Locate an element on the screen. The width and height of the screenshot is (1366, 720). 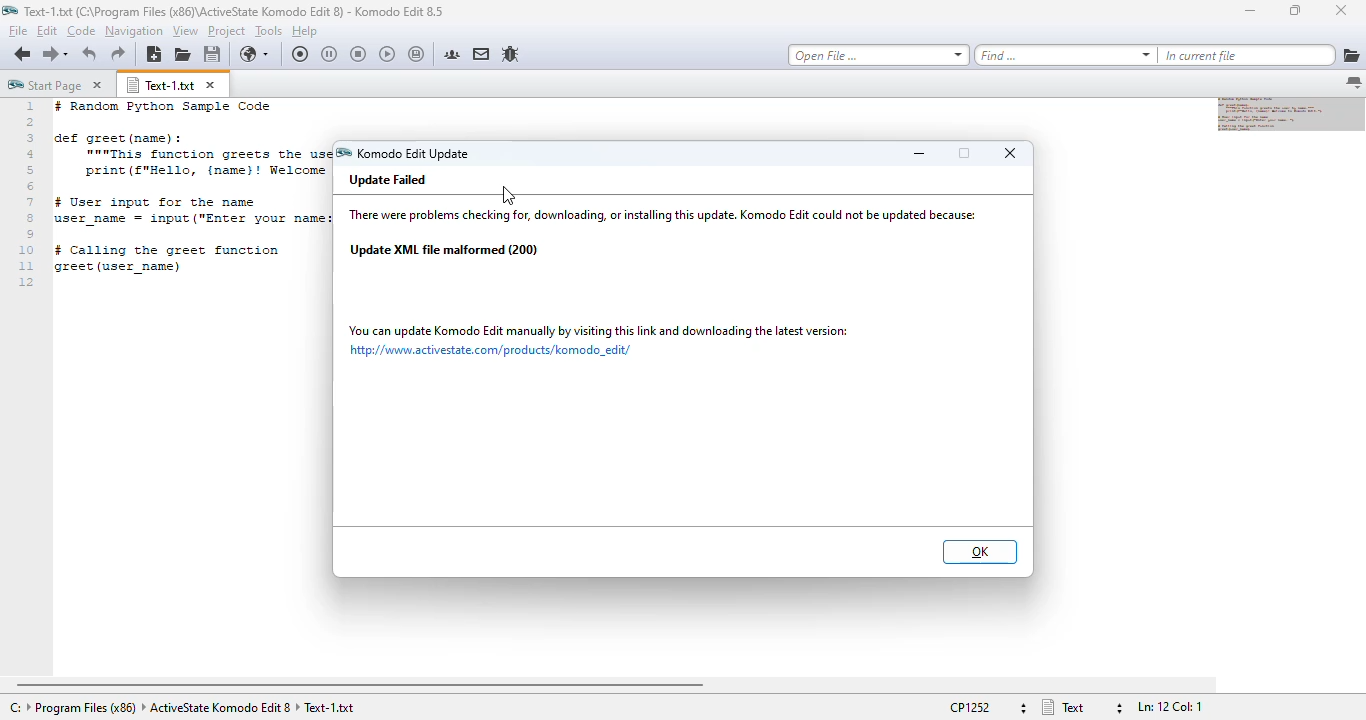
record macro is located at coordinates (300, 54).